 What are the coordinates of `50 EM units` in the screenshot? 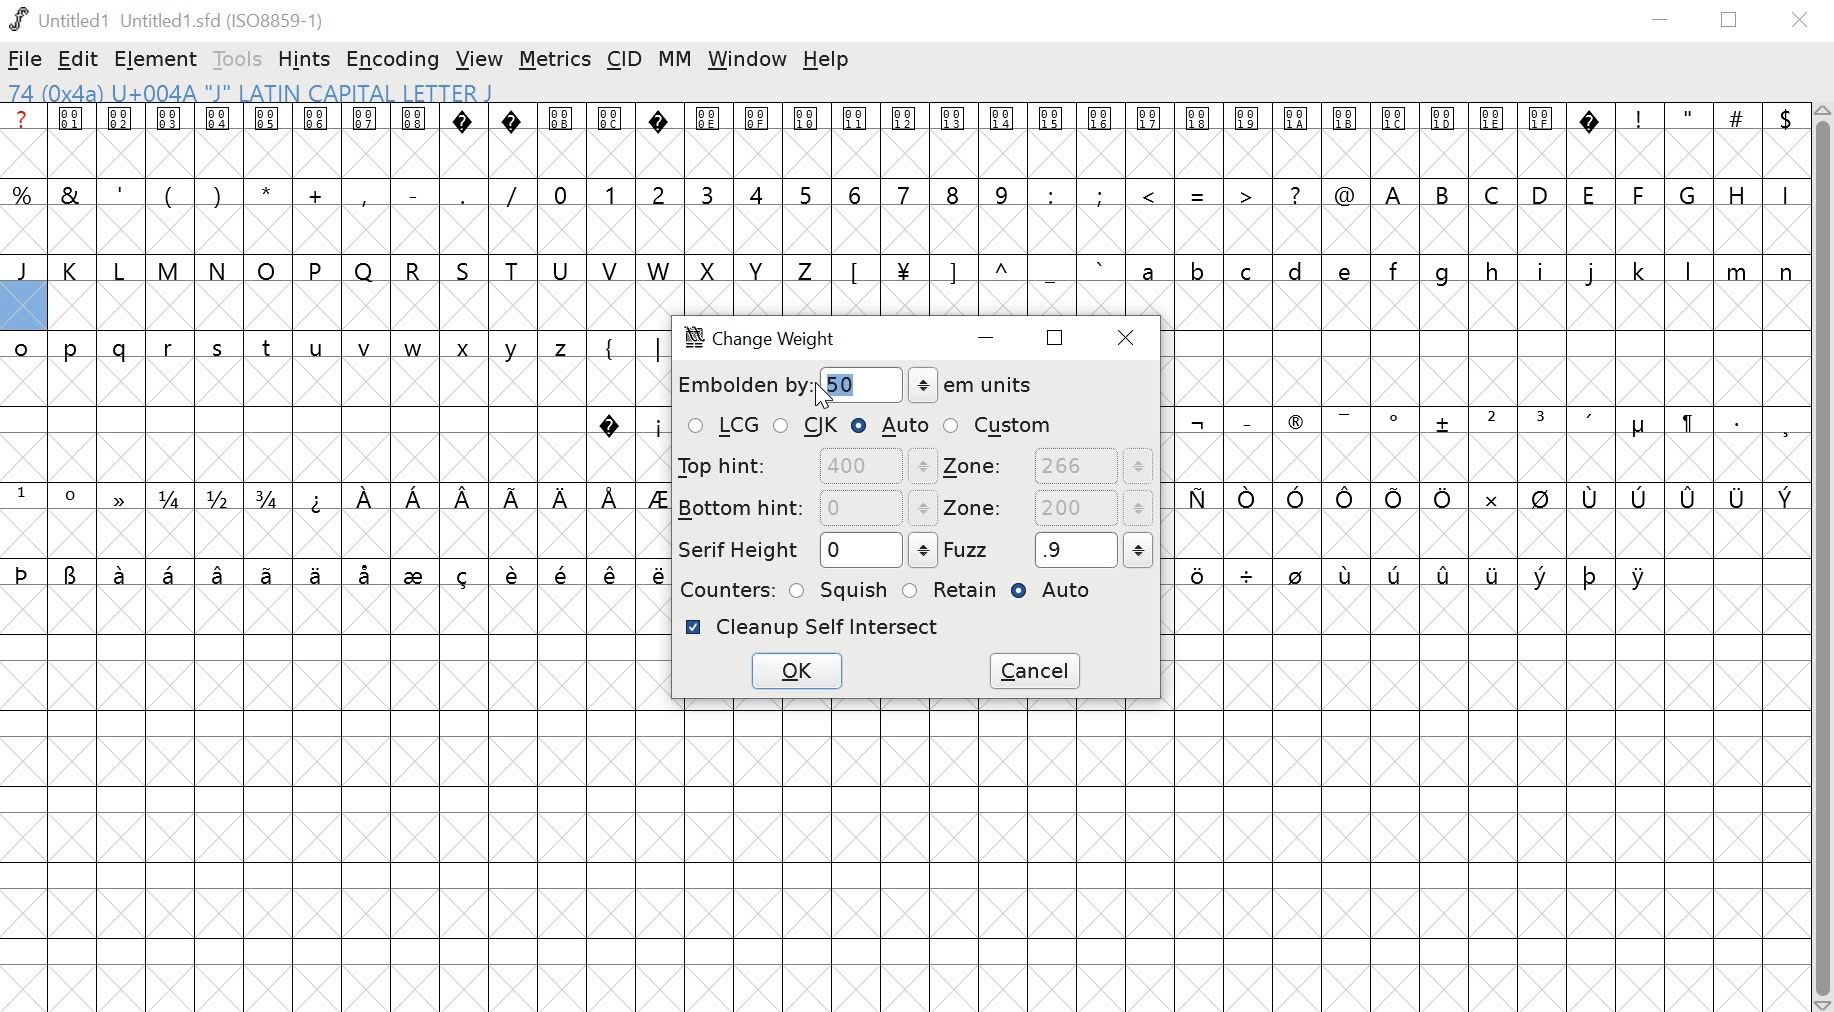 It's located at (845, 389).